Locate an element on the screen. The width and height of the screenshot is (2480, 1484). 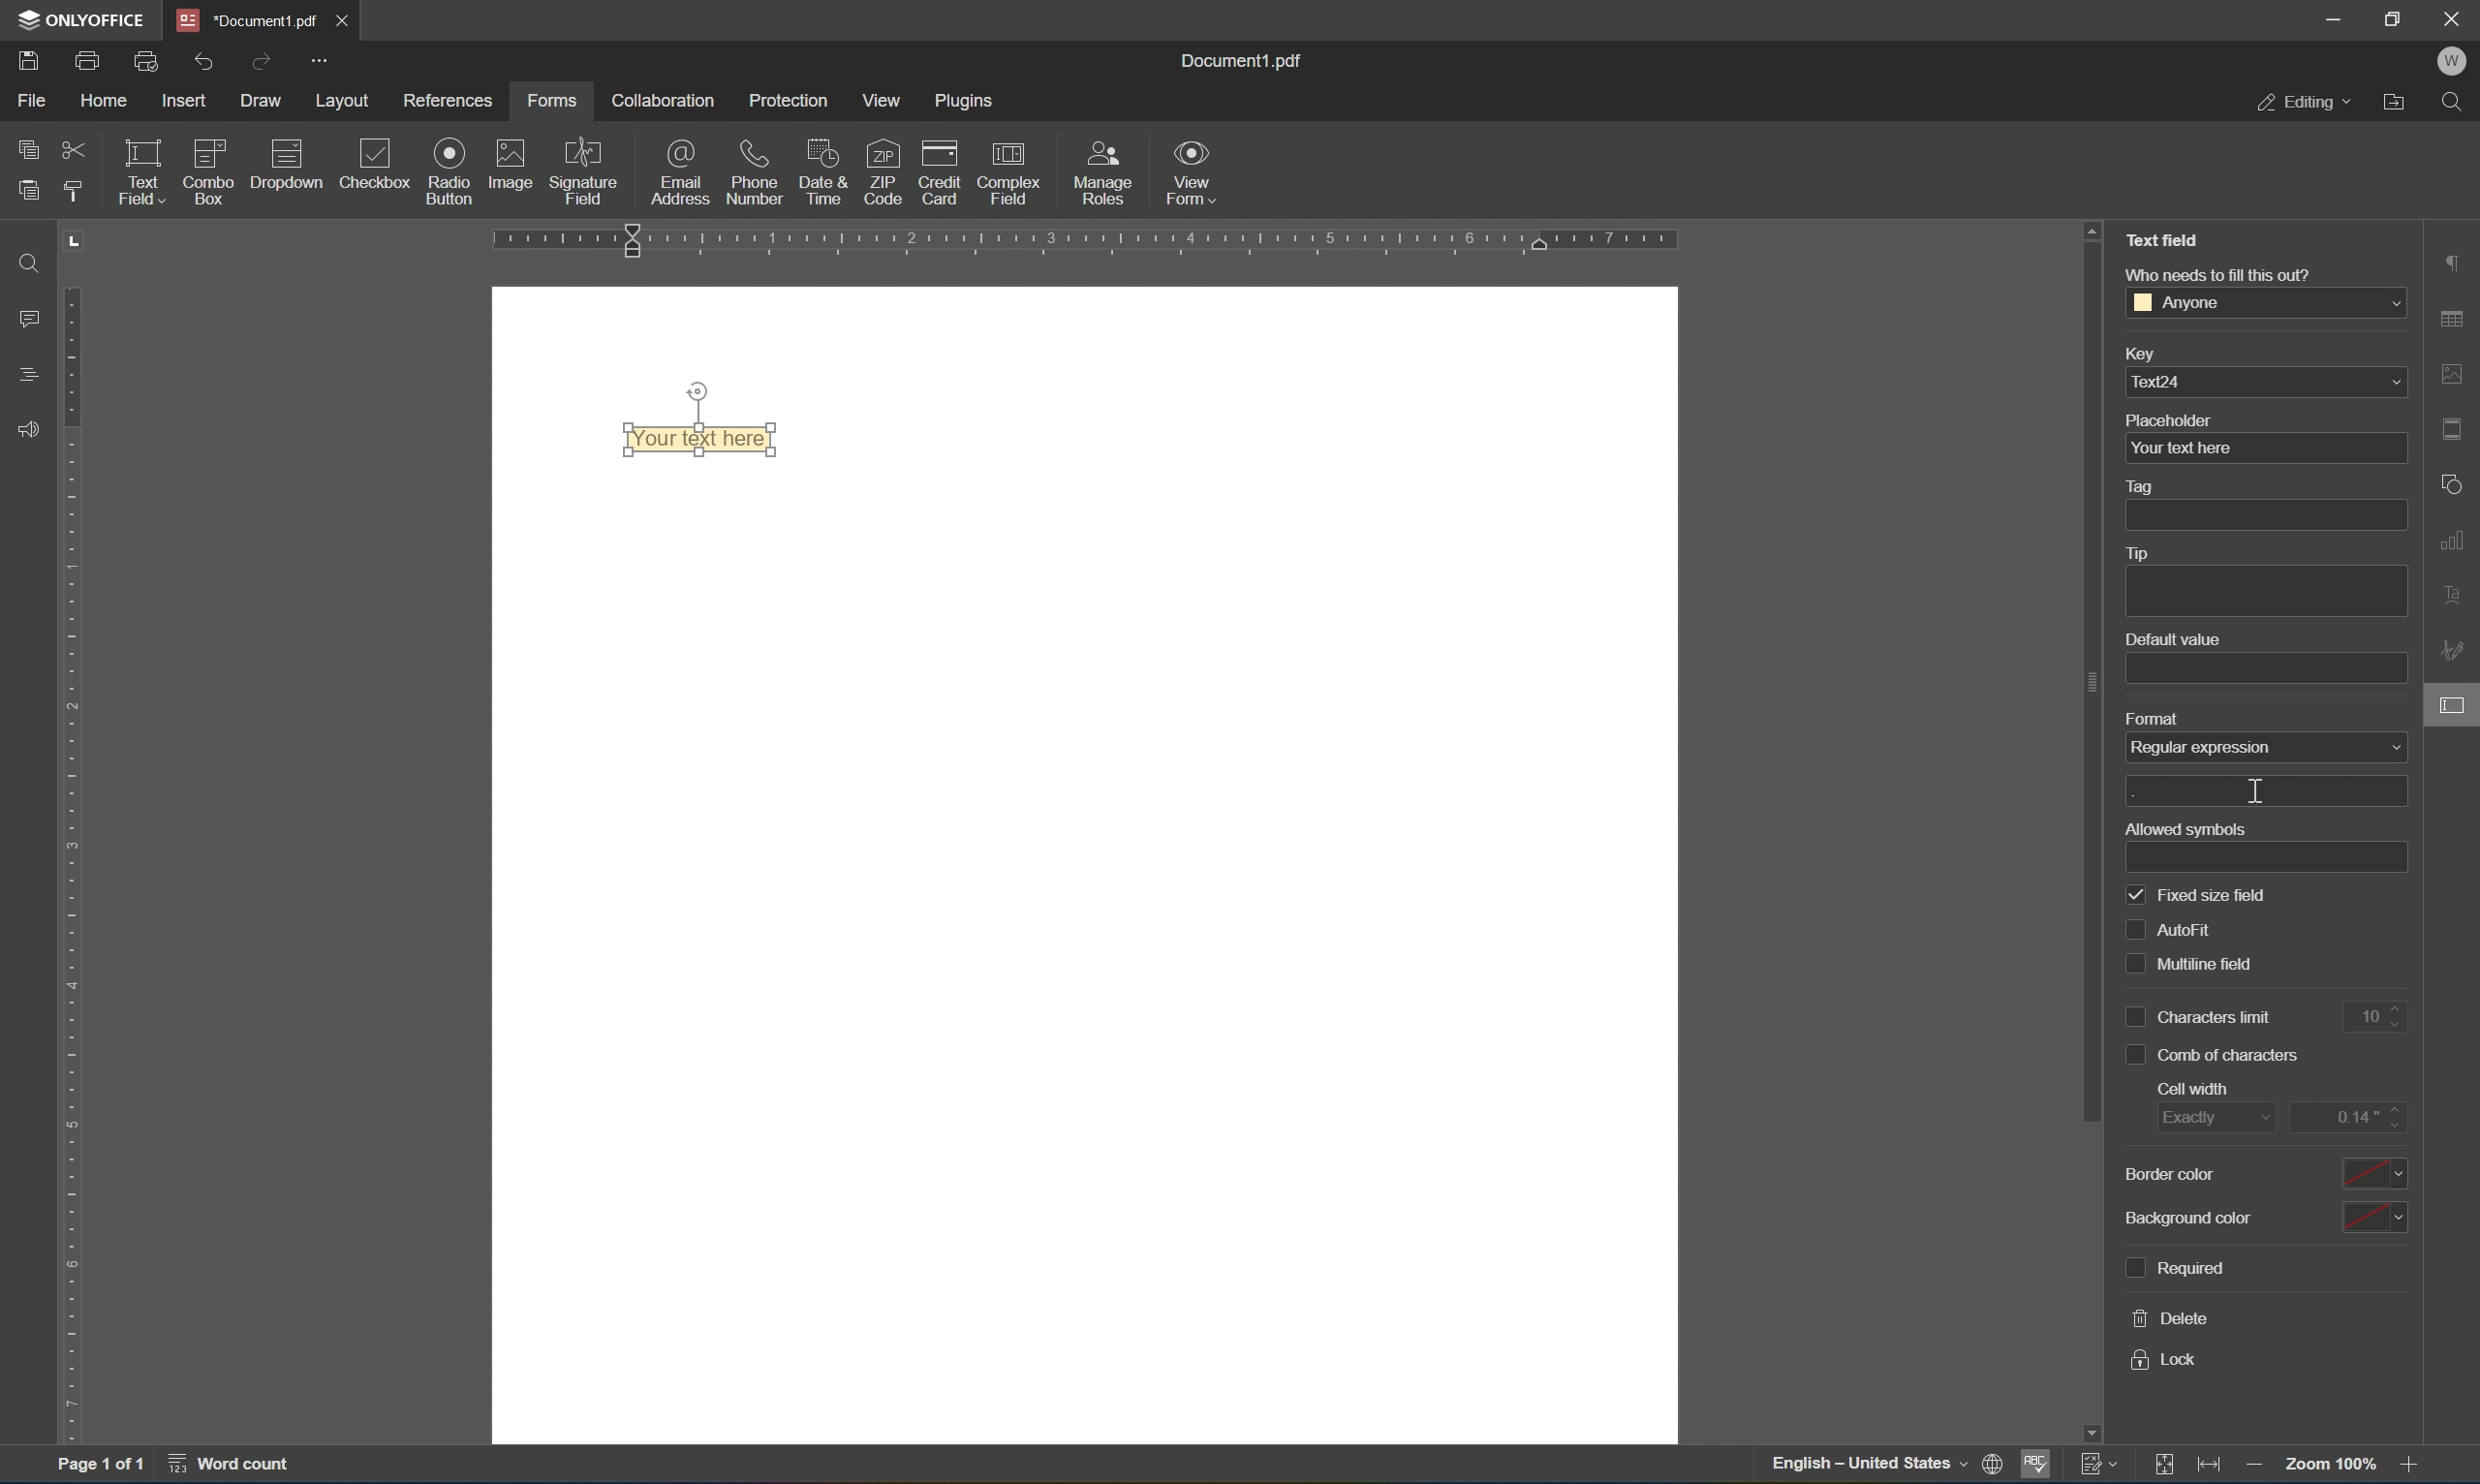
who needs to fill this out? is located at coordinates (2217, 274).